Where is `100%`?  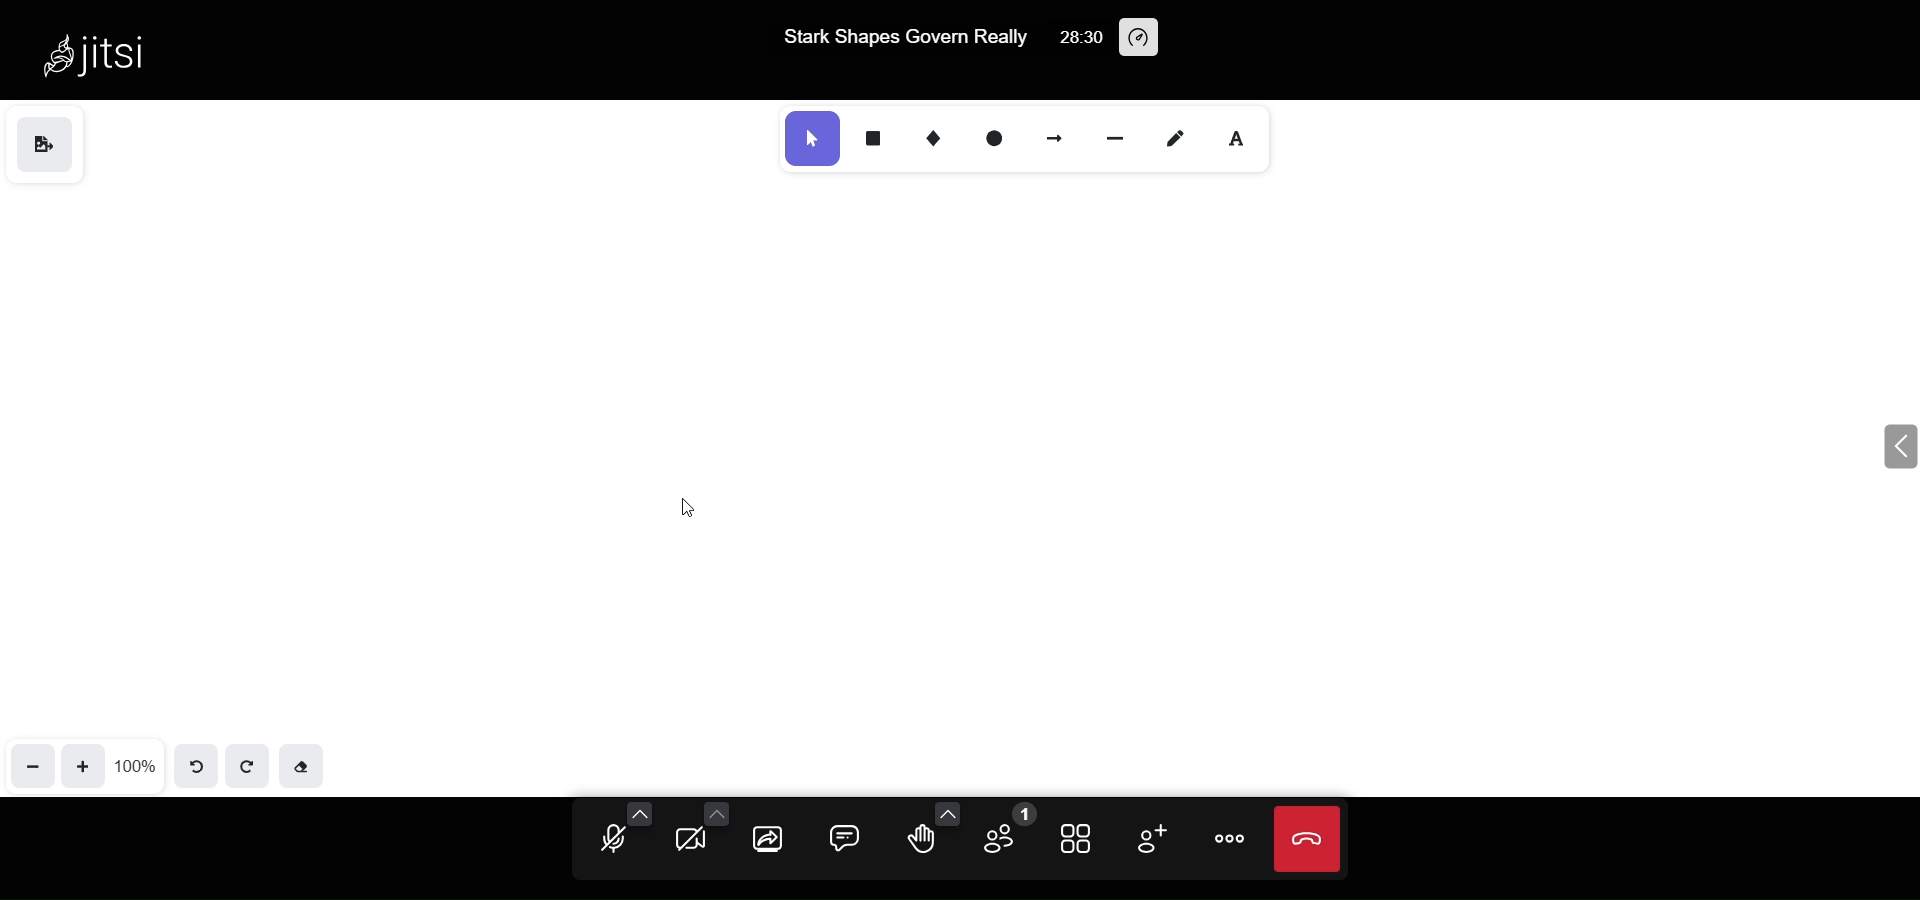 100% is located at coordinates (136, 765).